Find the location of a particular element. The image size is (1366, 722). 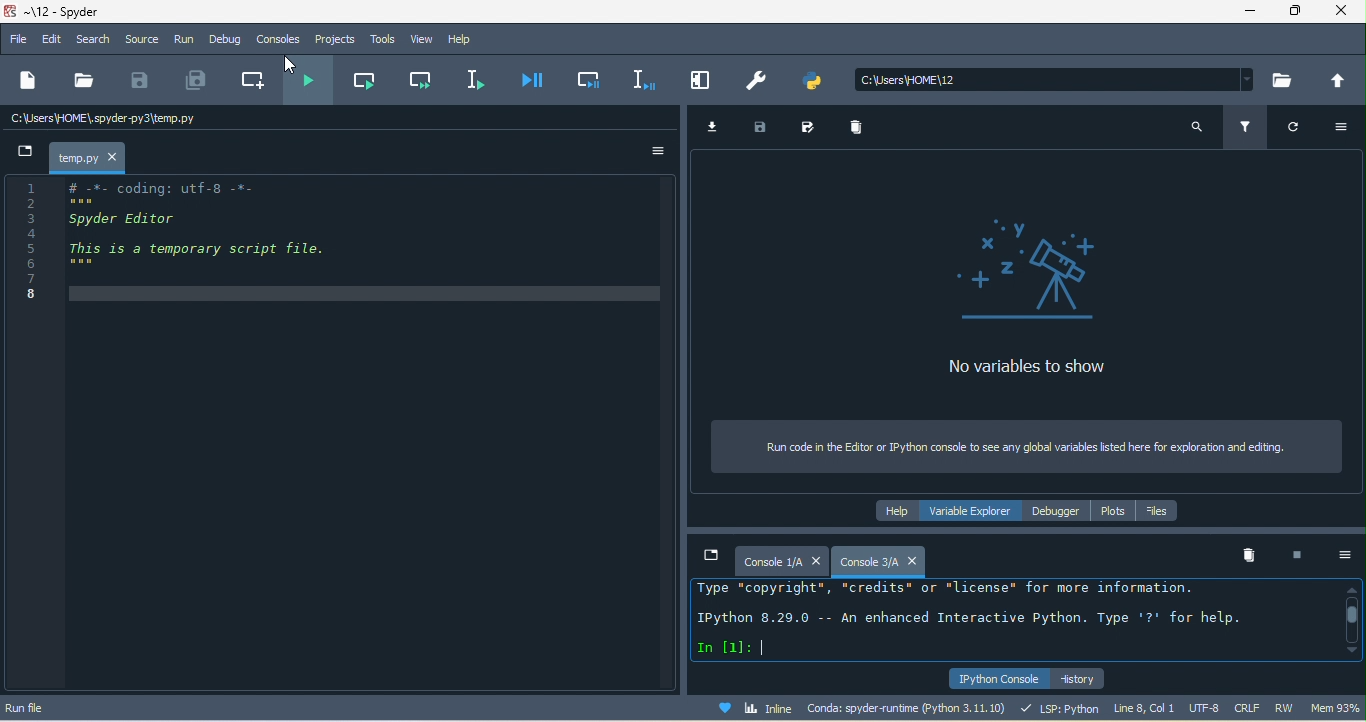

new is located at coordinates (29, 83).